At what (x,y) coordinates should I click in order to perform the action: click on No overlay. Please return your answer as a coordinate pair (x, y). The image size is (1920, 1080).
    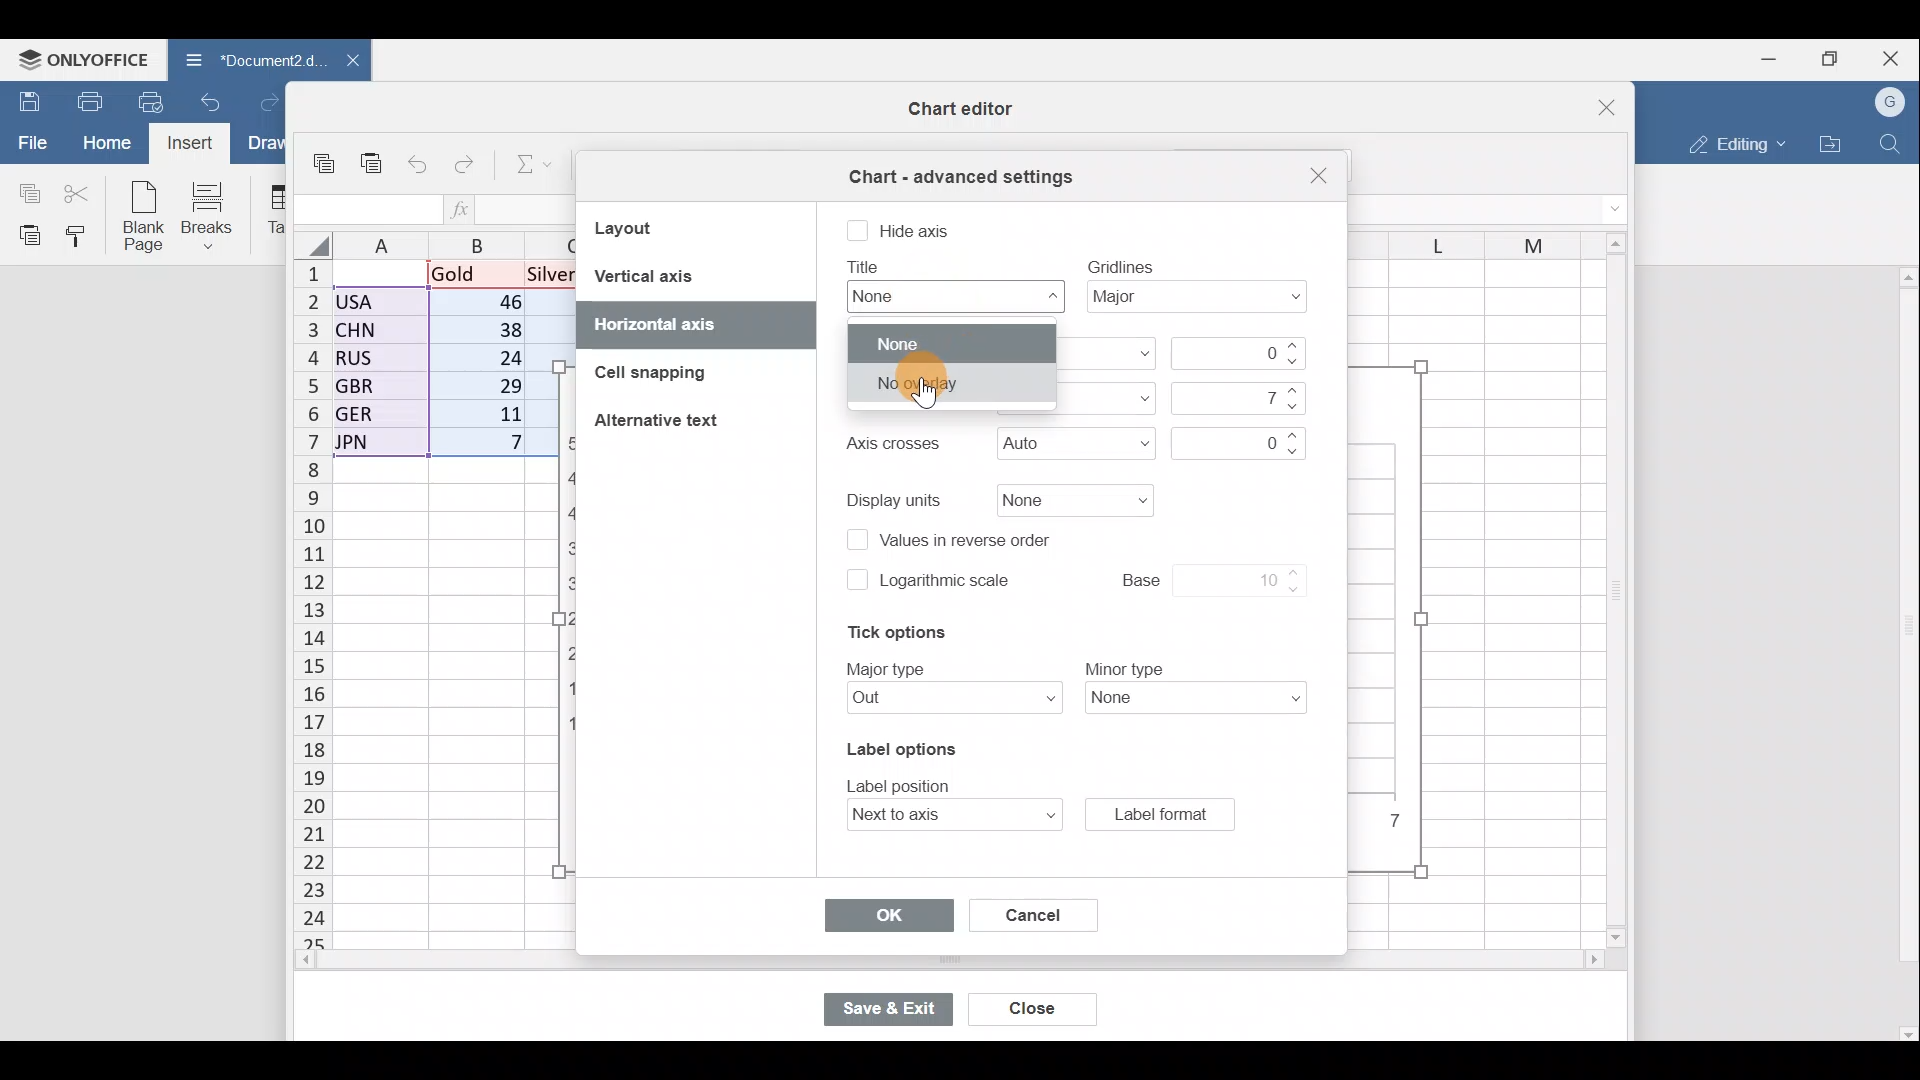
    Looking at the image, I should click on (952, 383).